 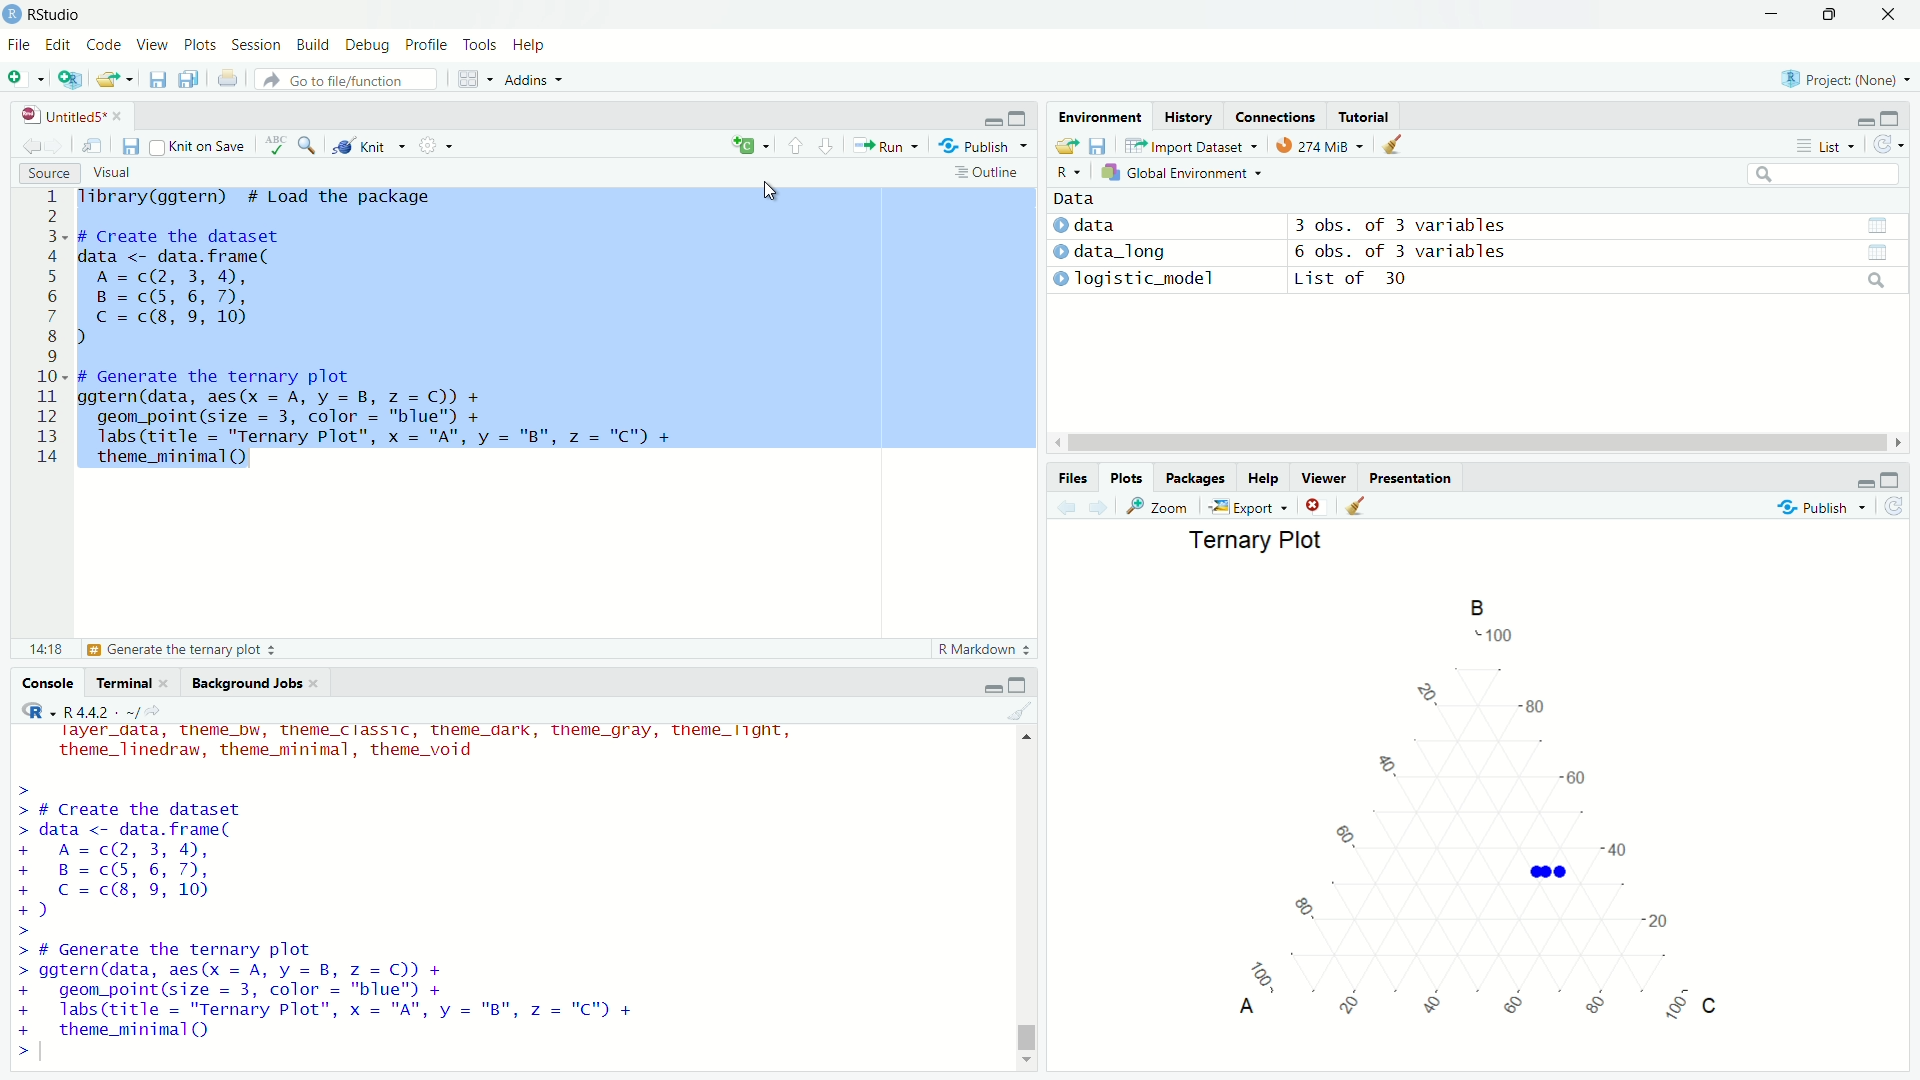 What do you see at coordinates (1821, 146) in the screenshot?
I see `List` at bounding box center [1821, 146].